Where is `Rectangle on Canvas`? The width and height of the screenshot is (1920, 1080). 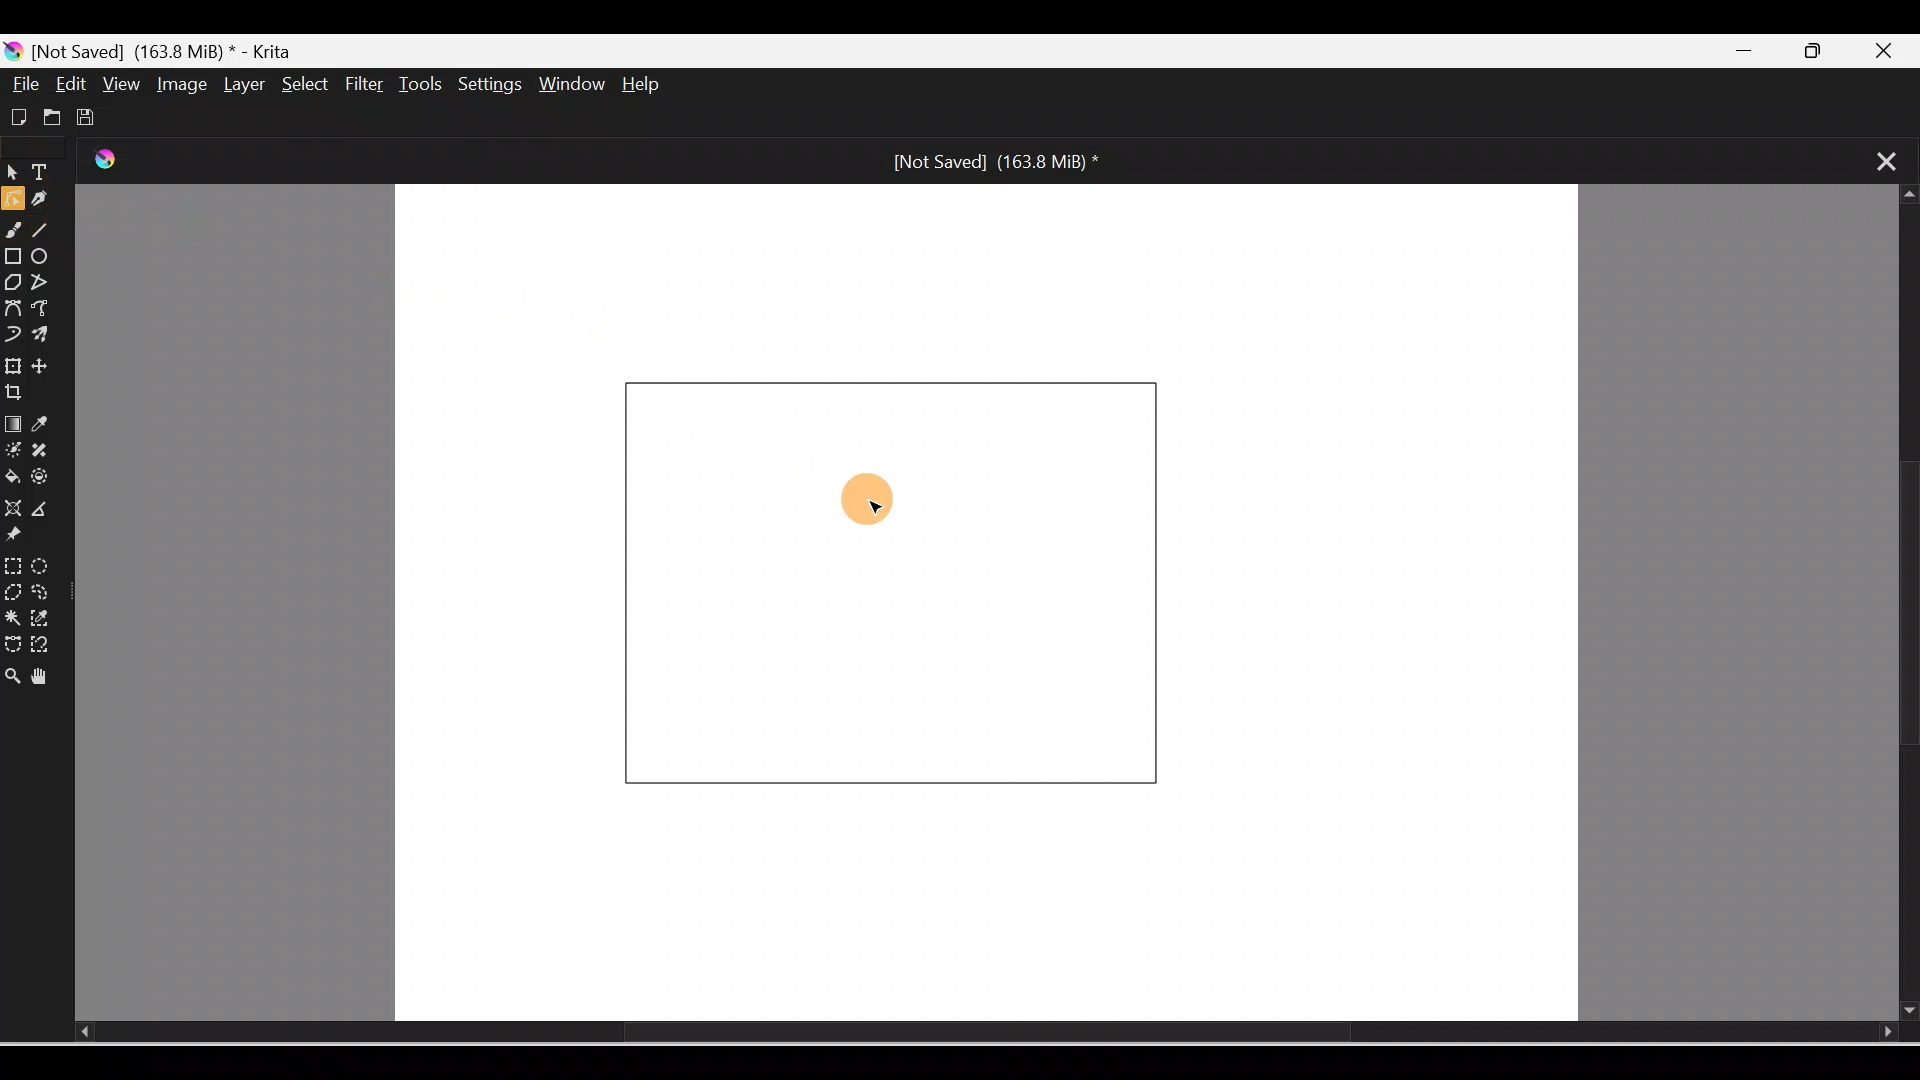 Rectangle on Canvas is located at coordinates (898, 581).